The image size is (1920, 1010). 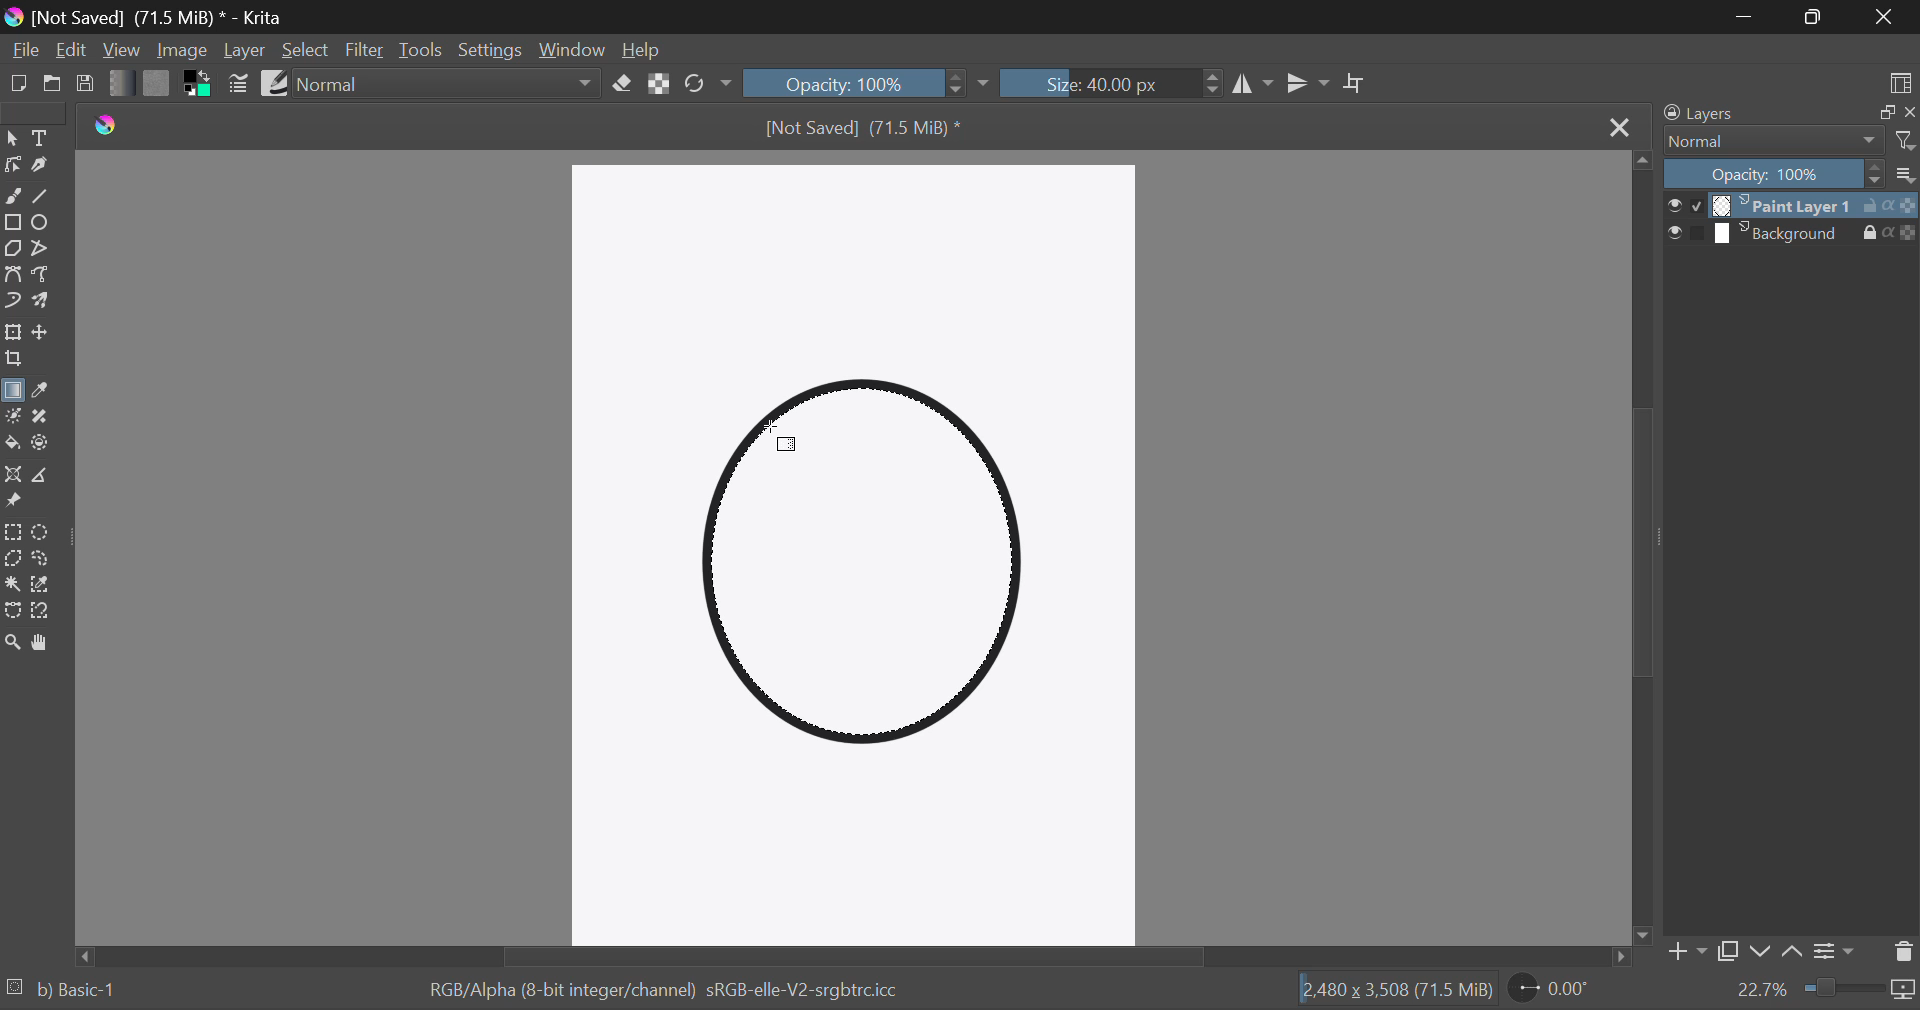 I want to click on New, so click(x=16, y=84).